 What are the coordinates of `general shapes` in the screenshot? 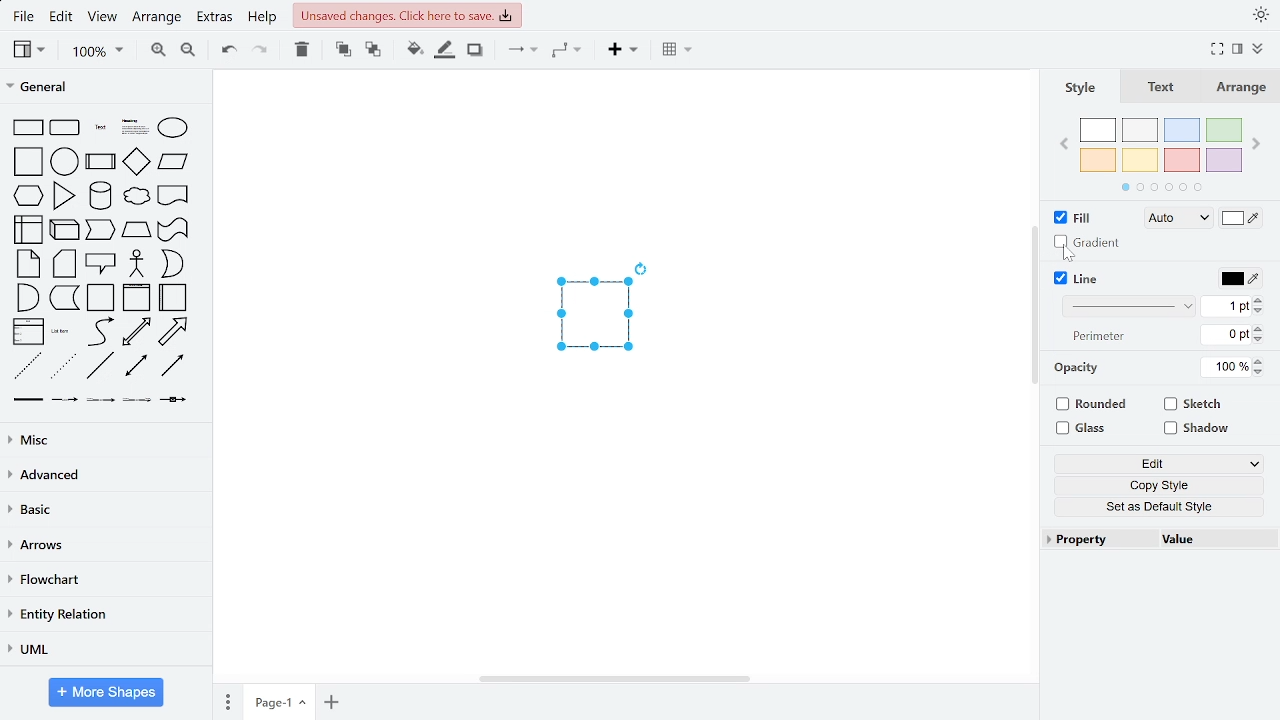 It's located at (172, 162).